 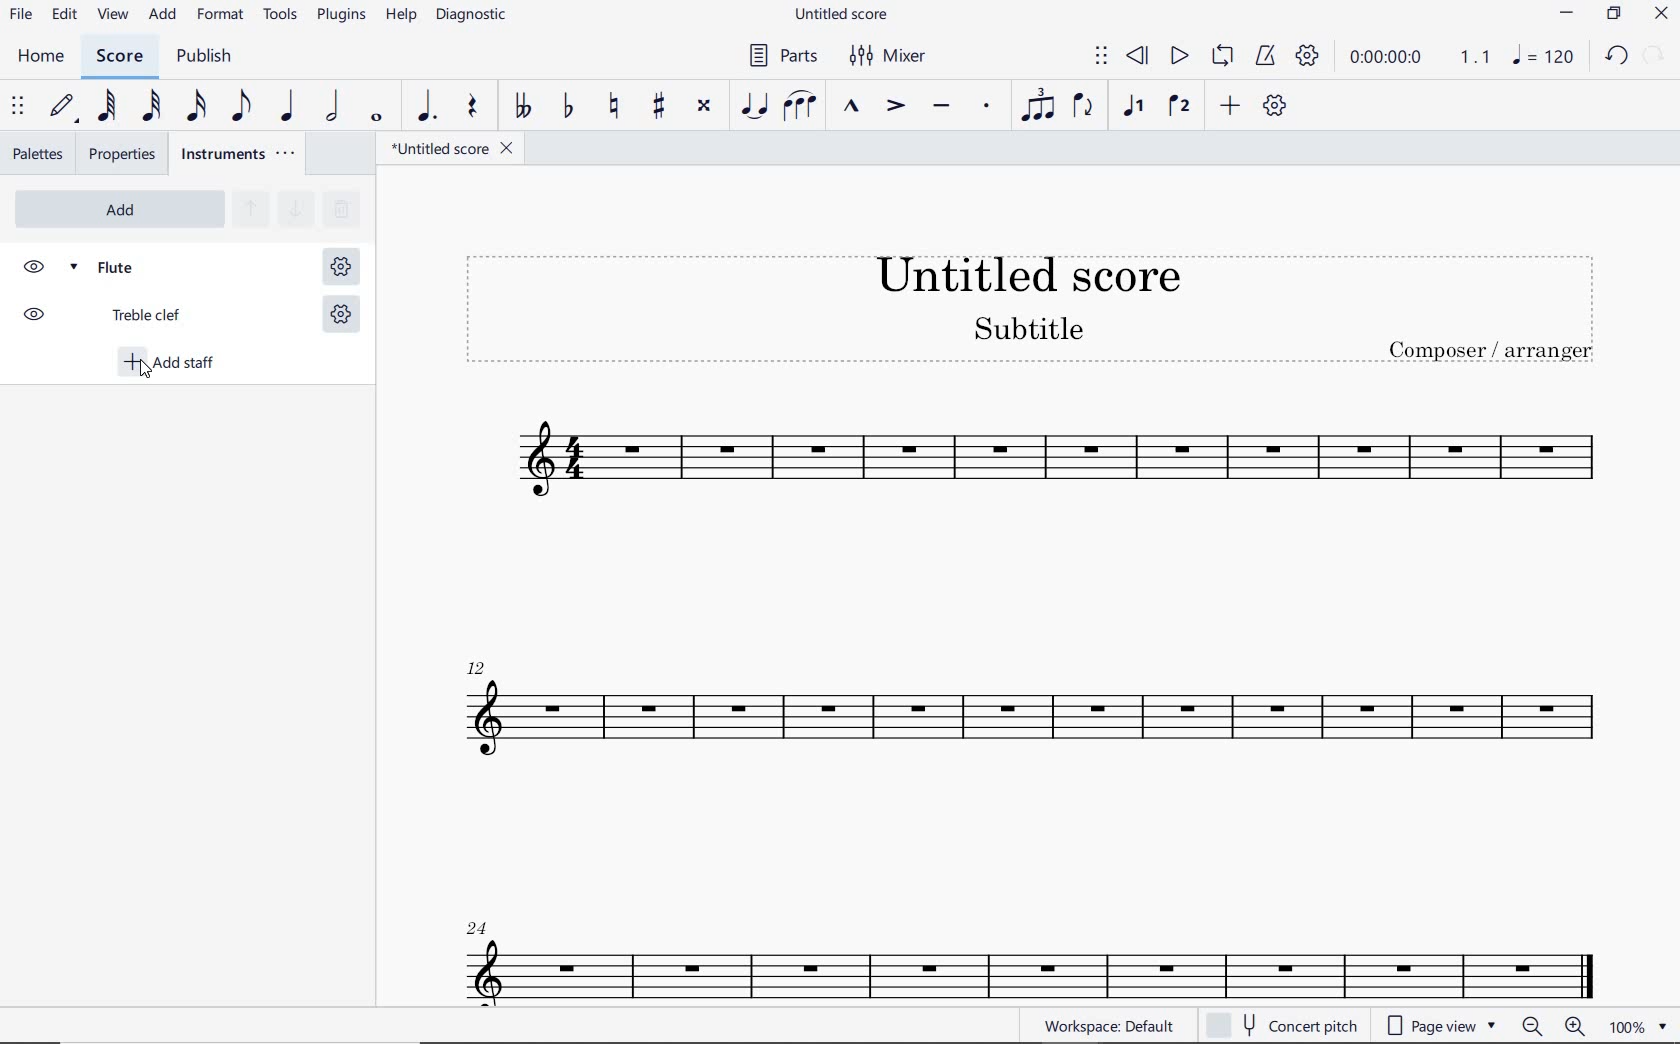 What do you see at coordinates (108, 106) in the screenshot?
I see `64TH NOTE` at bounding box center [108, 106].